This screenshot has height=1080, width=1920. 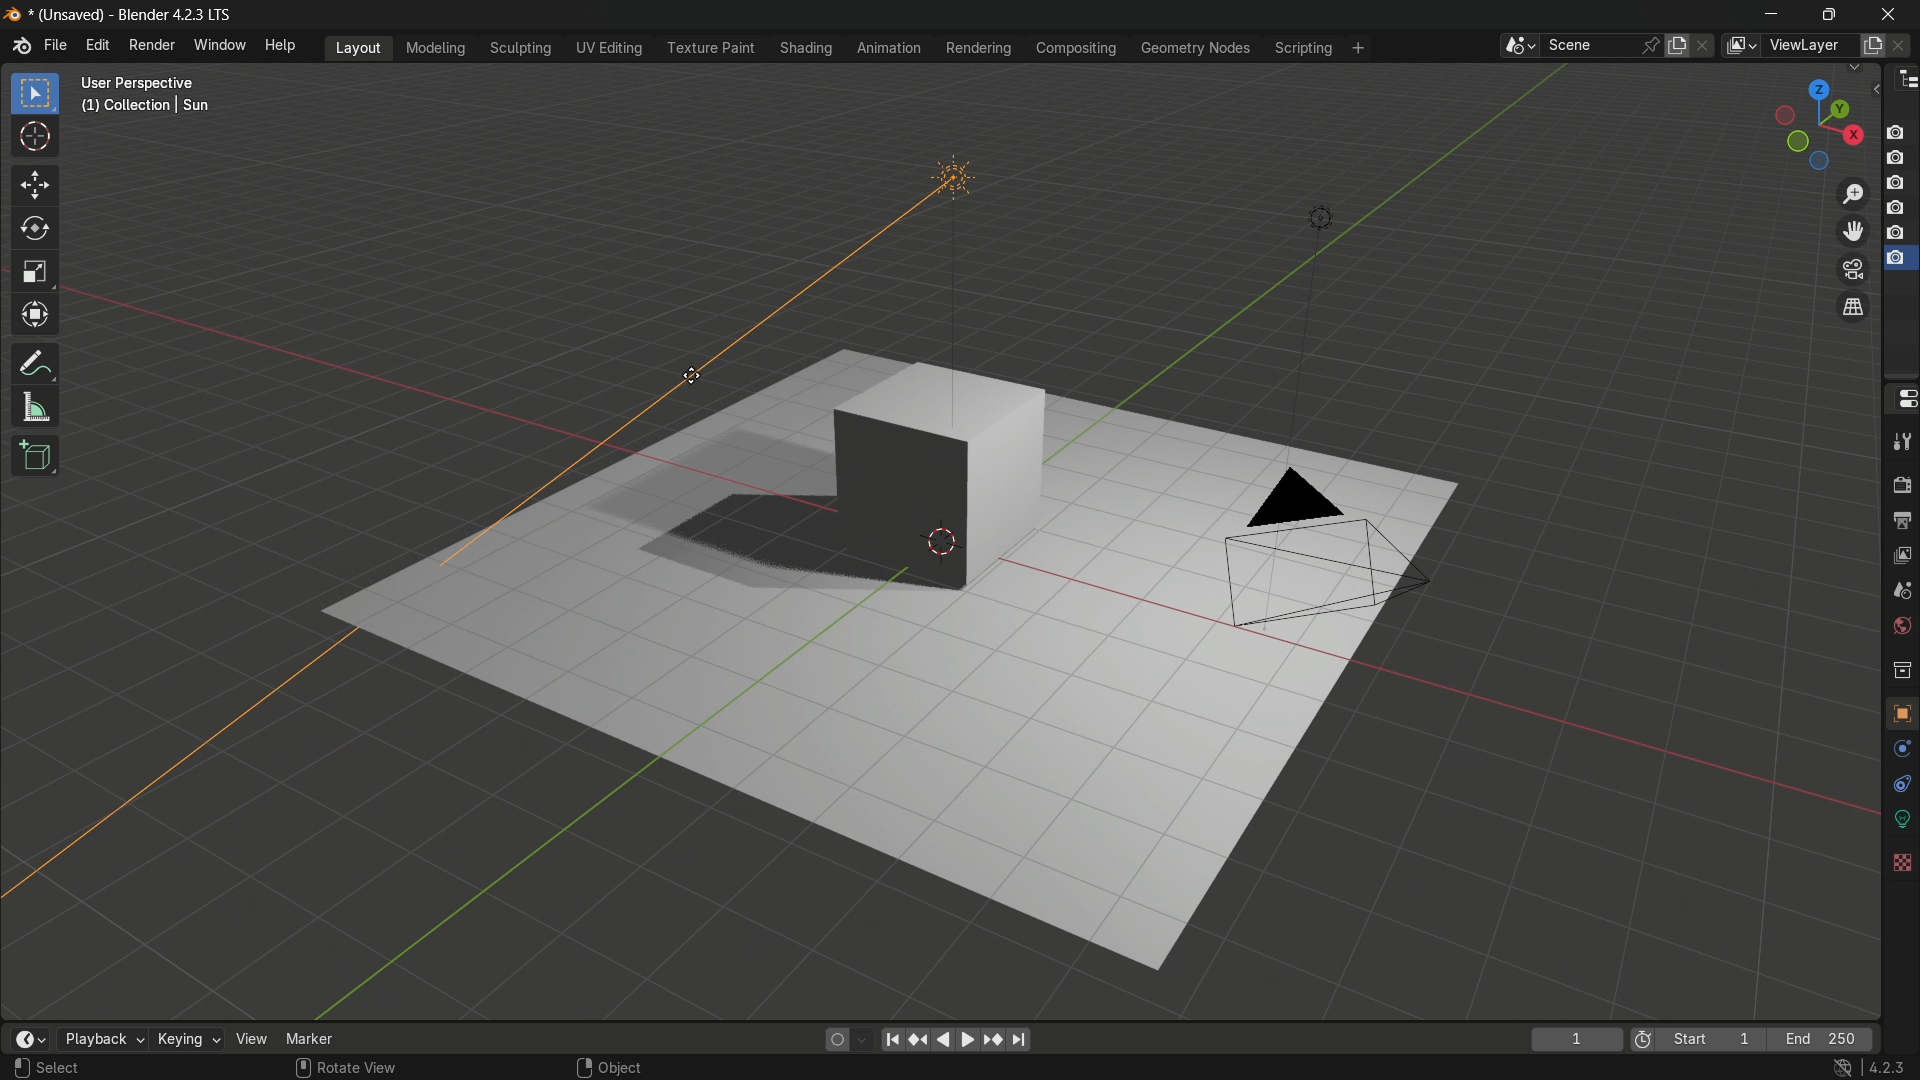 What do you see at coordinates (1894, 156) in the screenshot?
I see `layer 2` at bounding box center [1894, 156].